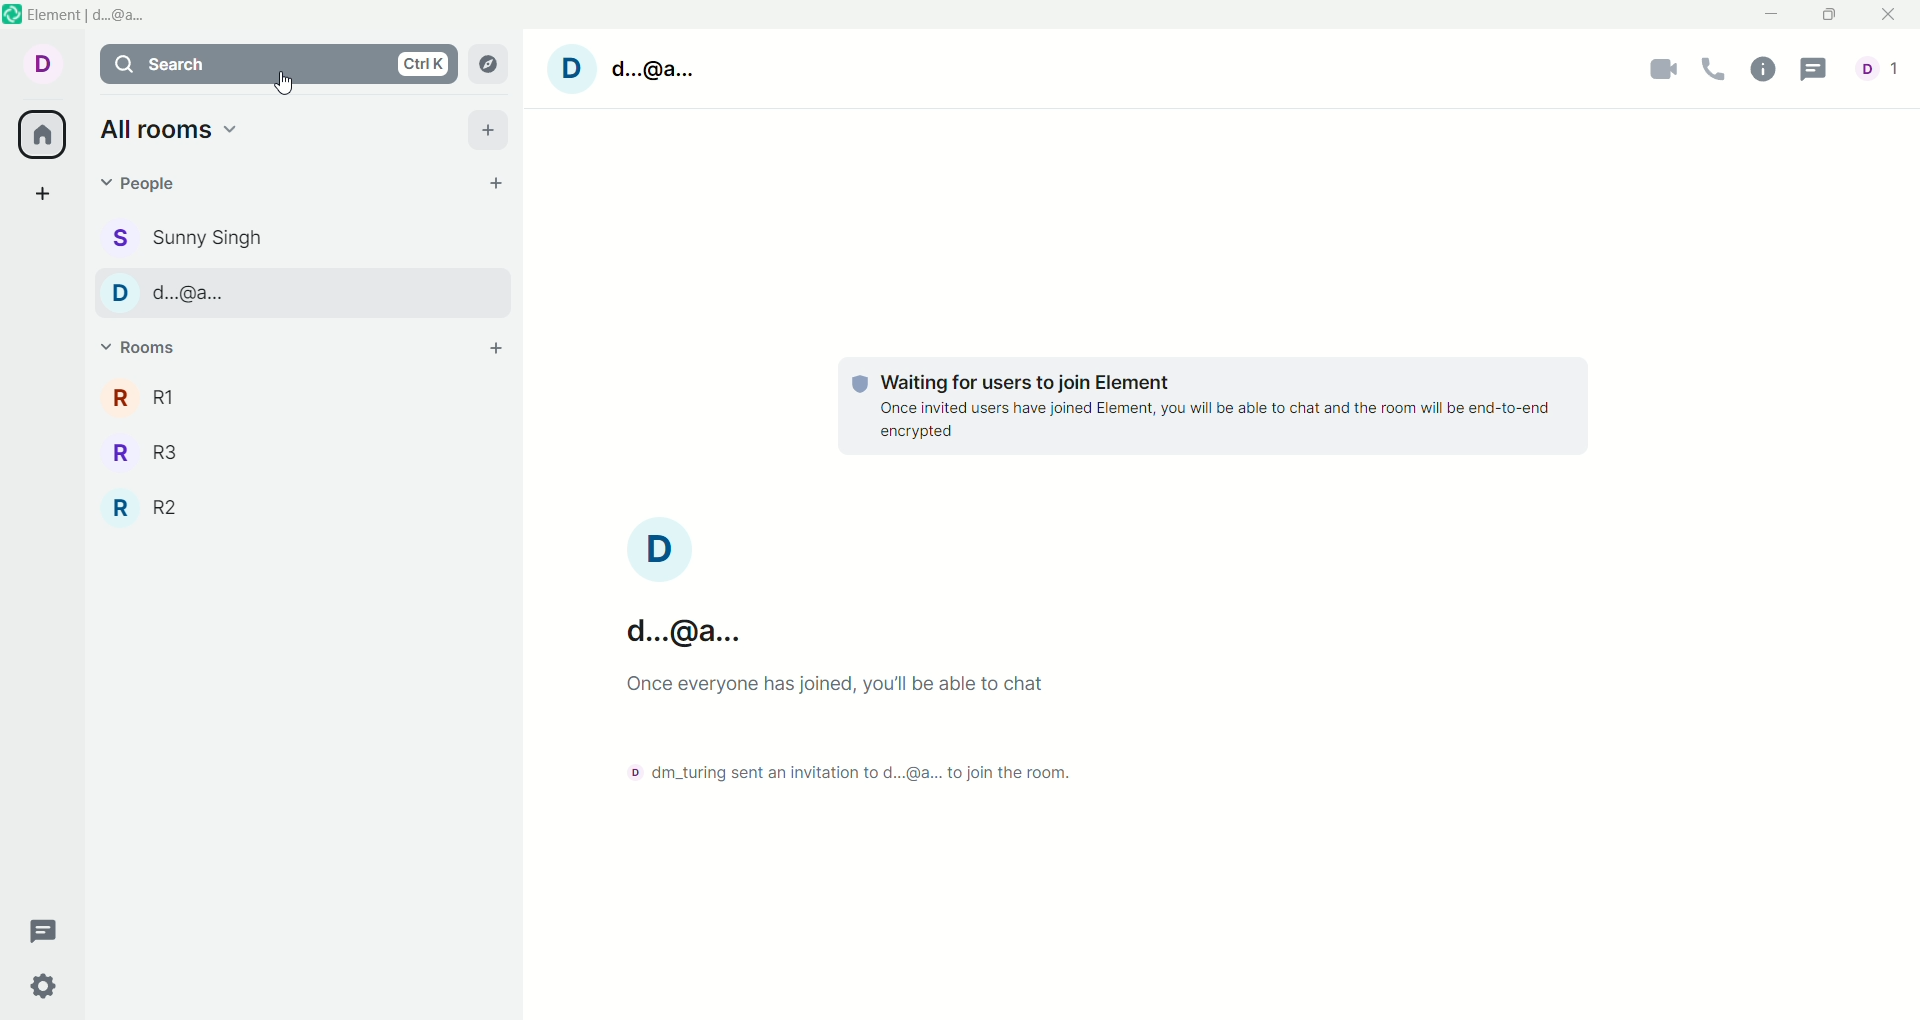  Describe the element at coordinates (164, 296) in the screenshot. I see `People` at that location.